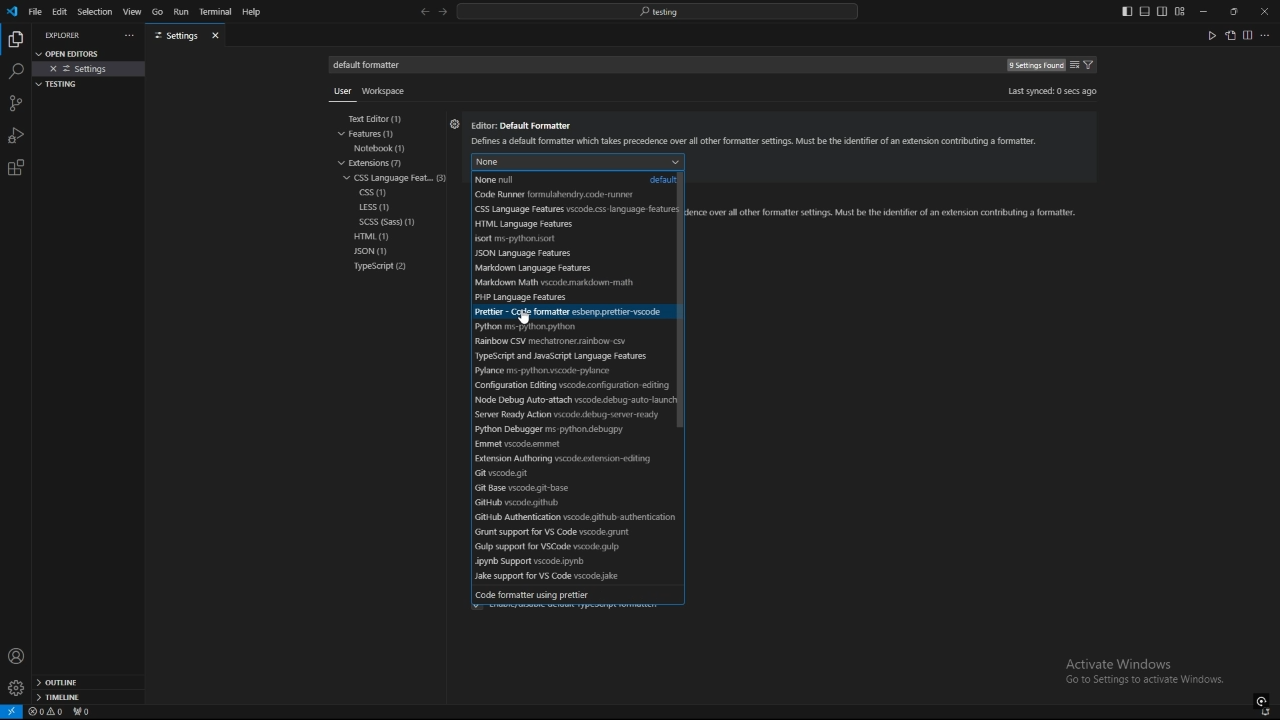 Image resolution: width=1280 pixels, height=720 pixels. I want to click on css, so click(376, 193).